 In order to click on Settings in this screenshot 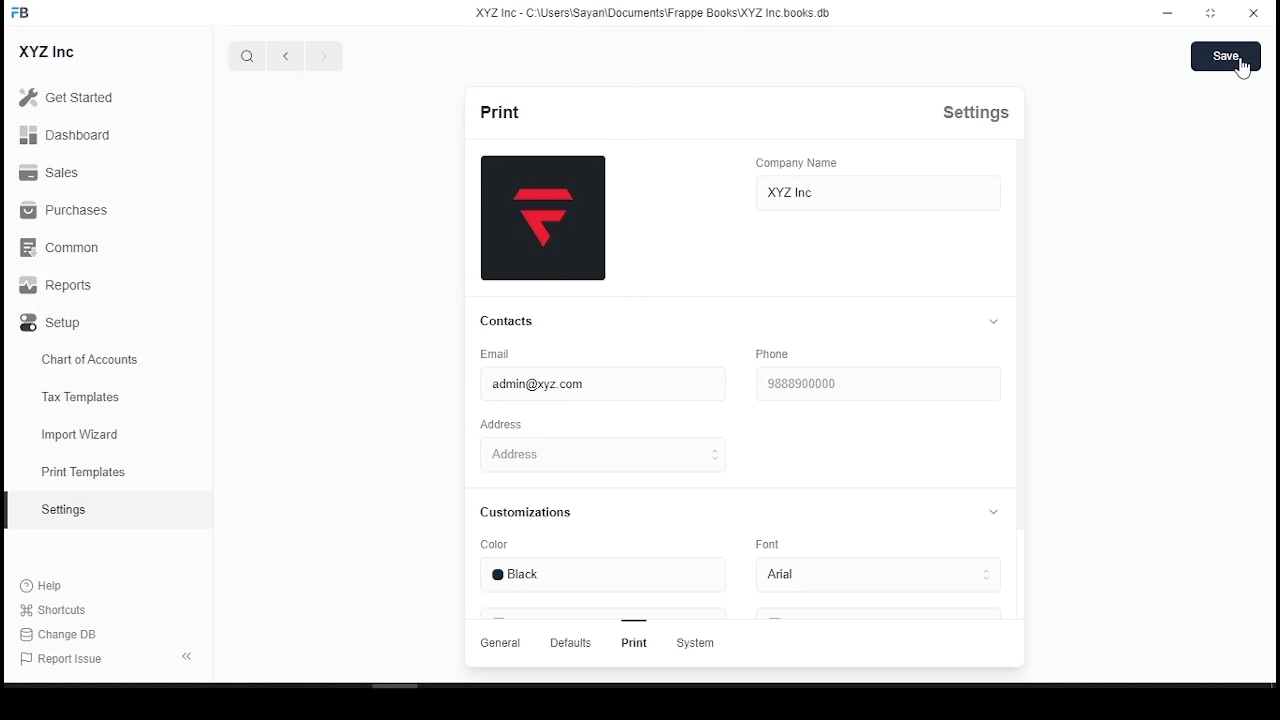, I will do `click(972, 112)`.